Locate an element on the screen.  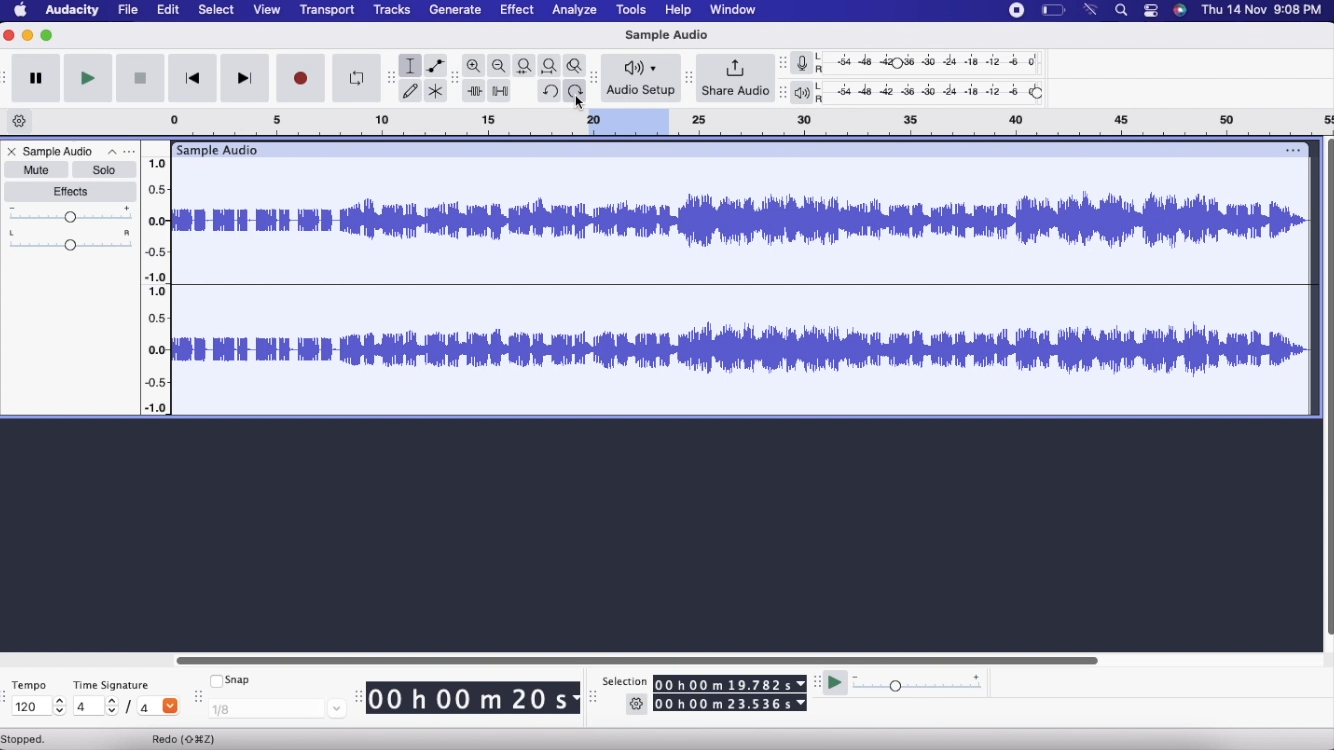
Fit selection to width is located at coordinates (525, 66).